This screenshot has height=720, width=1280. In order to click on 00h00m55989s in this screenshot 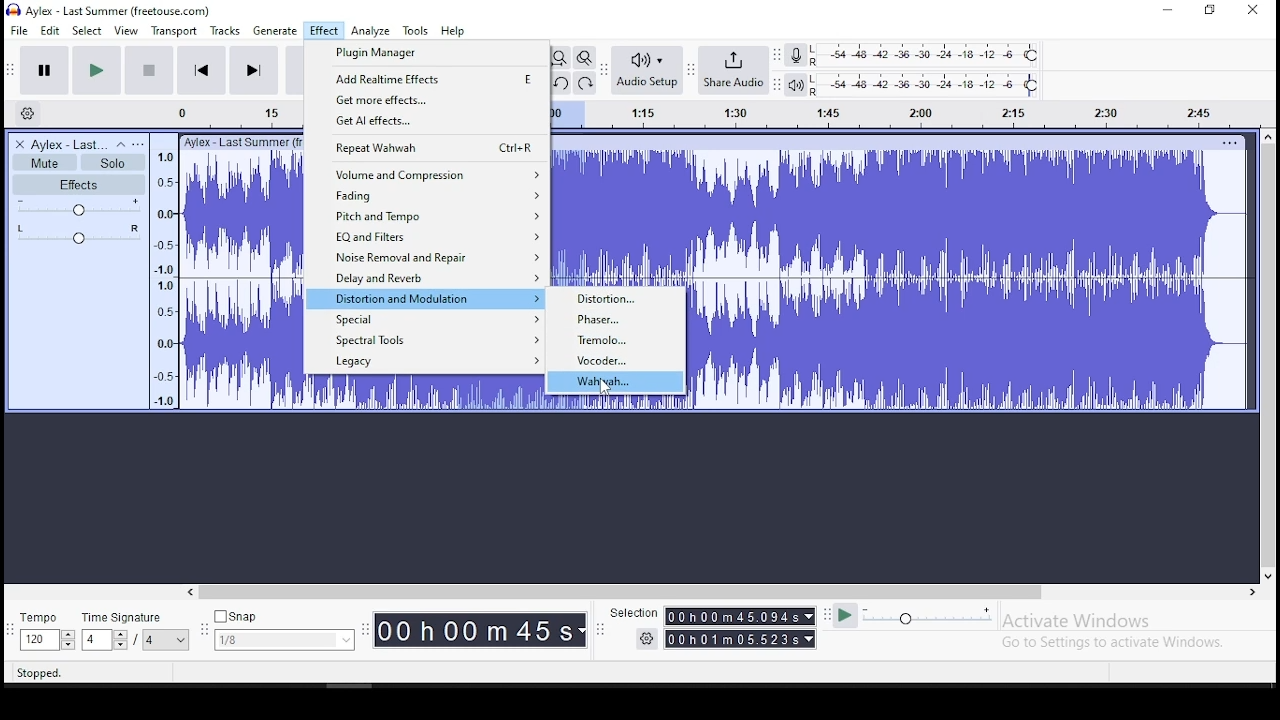, I will do `click(741, 640)`.